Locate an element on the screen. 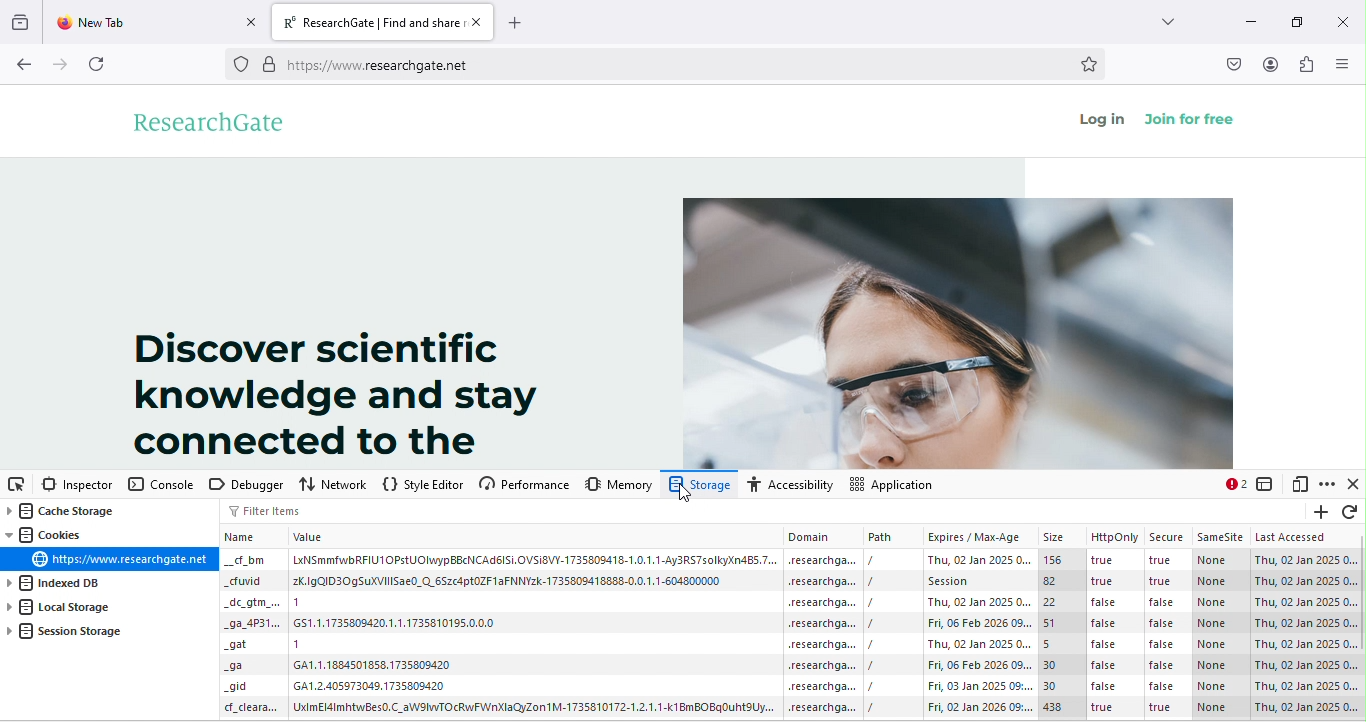   is located at coordinates (248, 559).